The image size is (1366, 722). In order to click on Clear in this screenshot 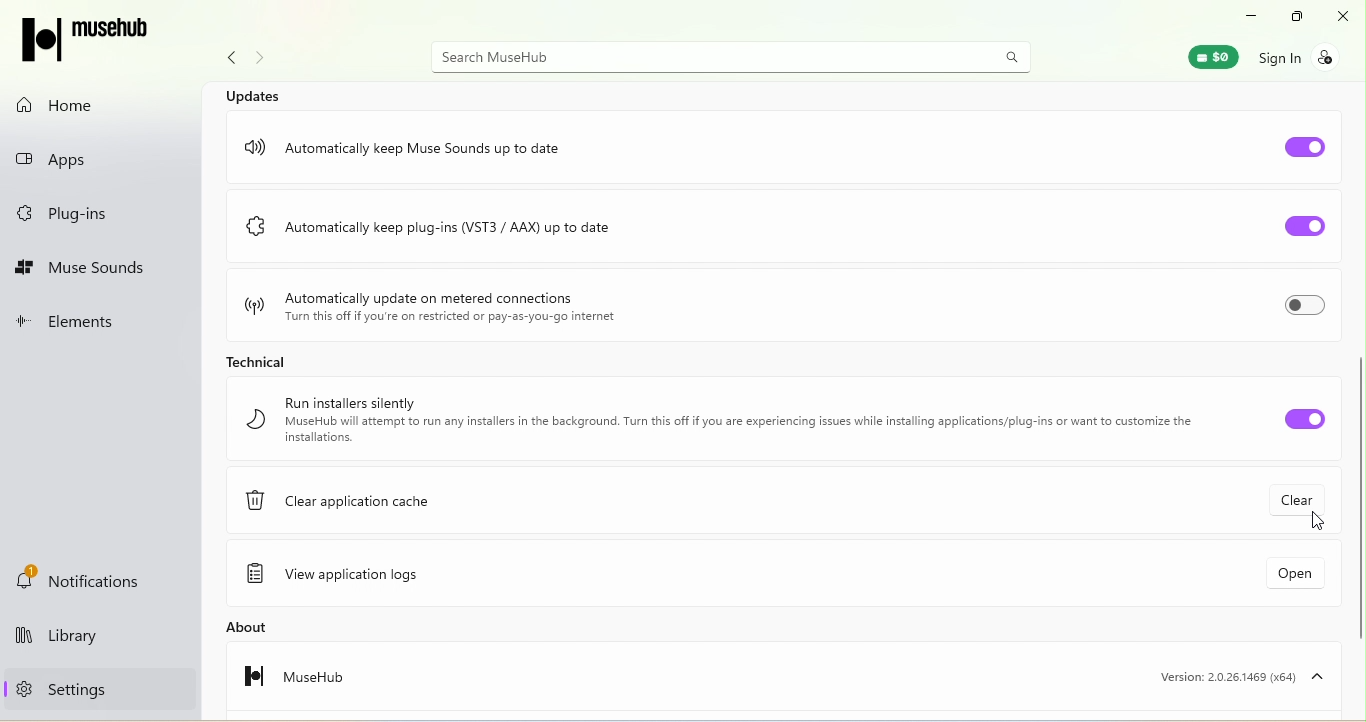, I will do `click(1303, 497)`.